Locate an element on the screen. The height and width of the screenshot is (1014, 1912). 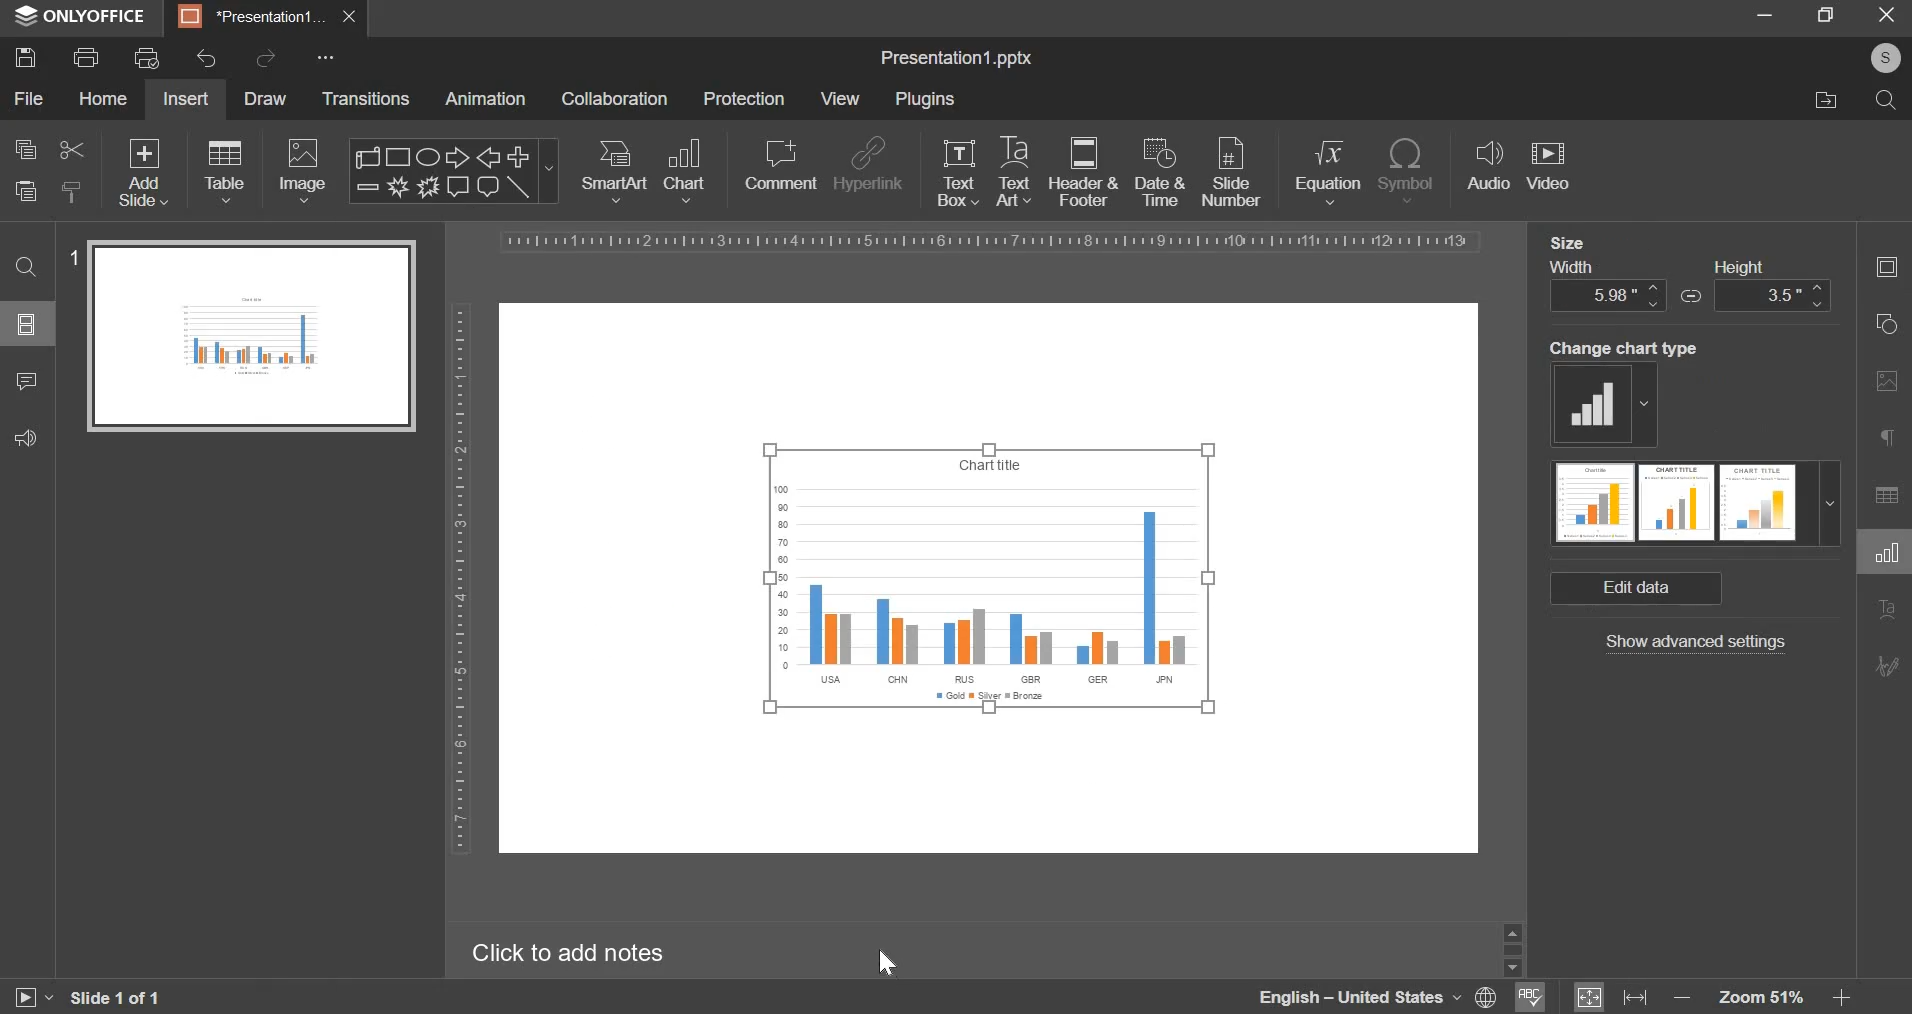
home is located at coordinates (101, 98).